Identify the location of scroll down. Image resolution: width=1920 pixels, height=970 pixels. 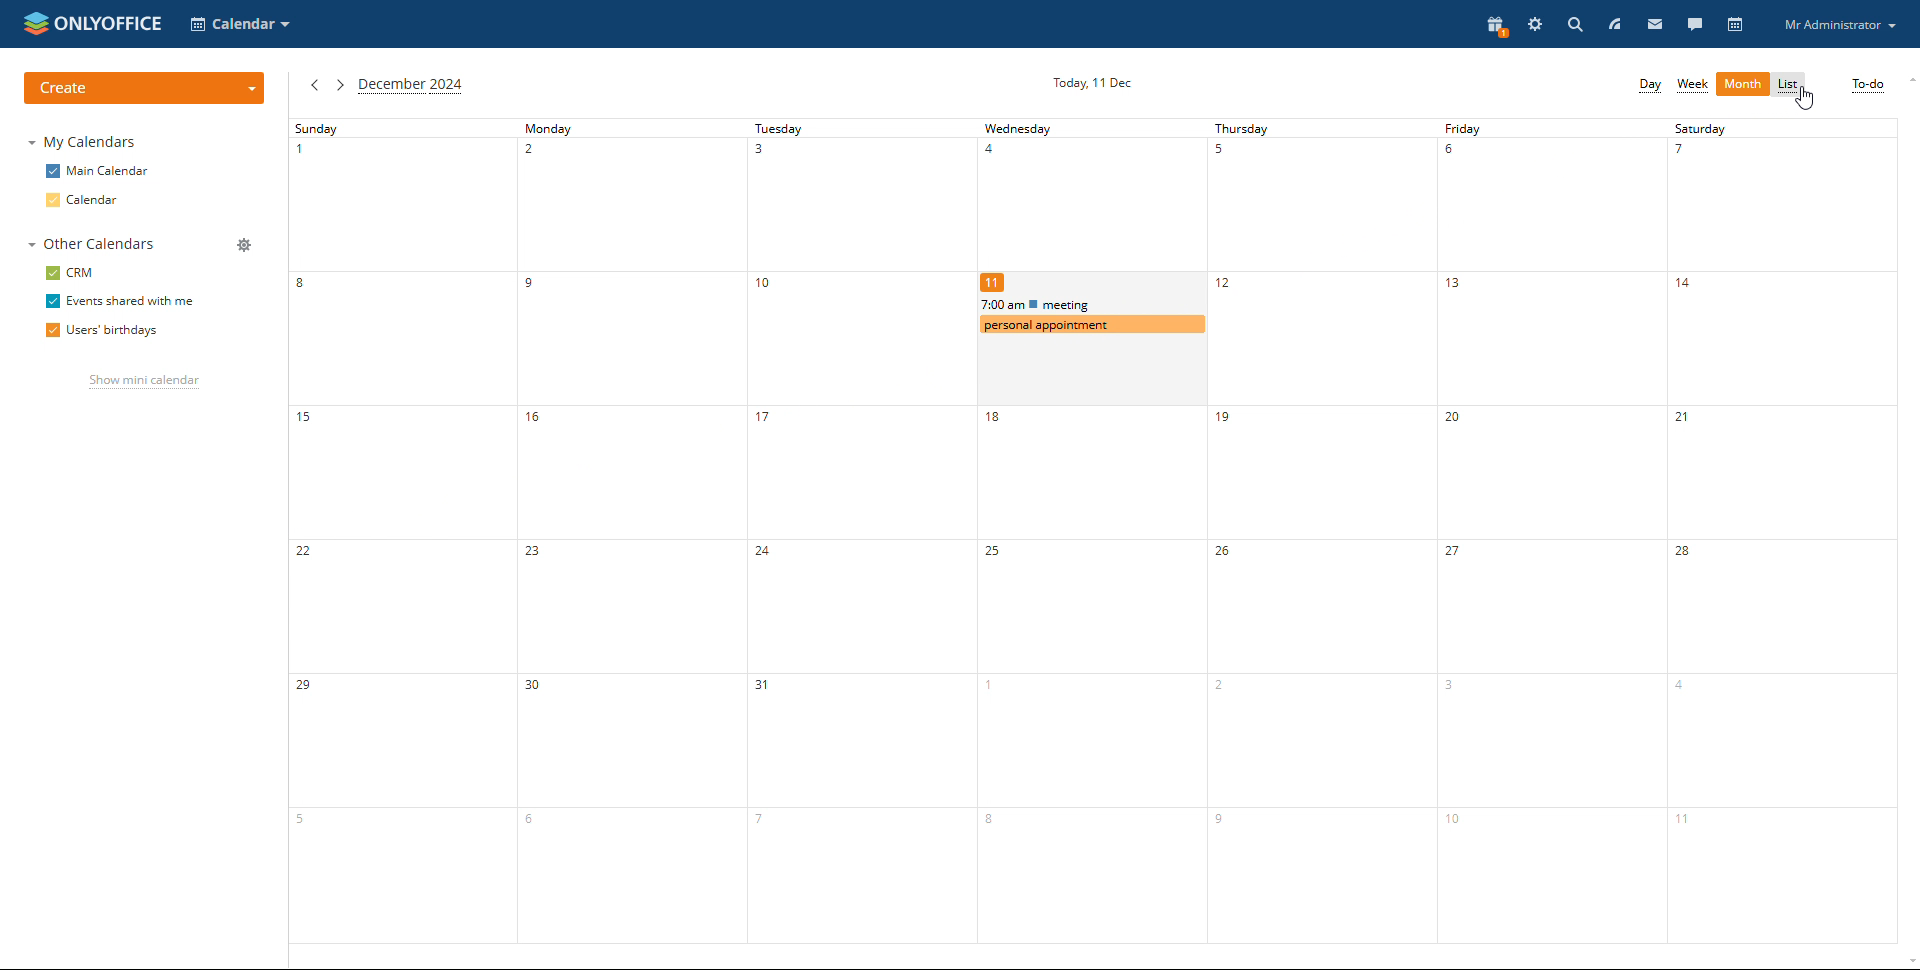
(1908, 963).